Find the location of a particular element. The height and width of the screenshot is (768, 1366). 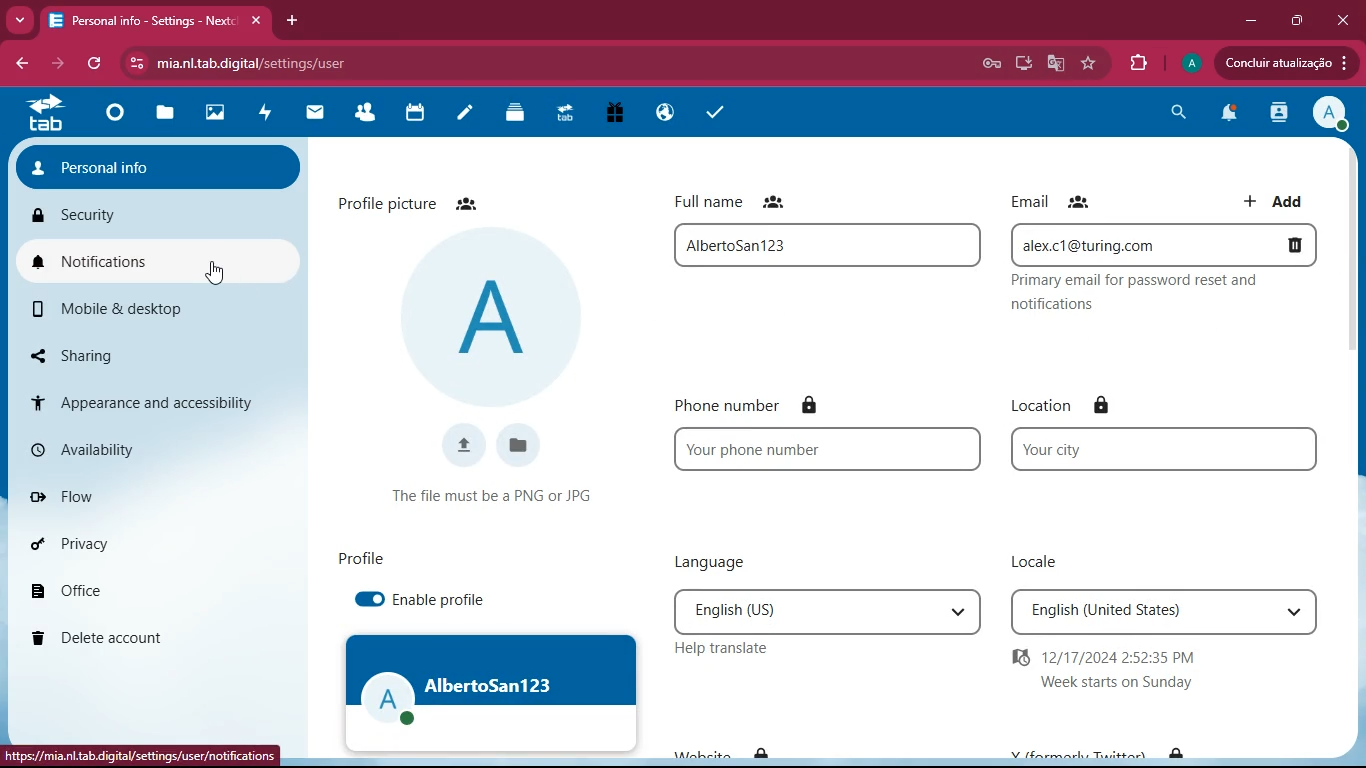

files is located at coordinates (165, 114).